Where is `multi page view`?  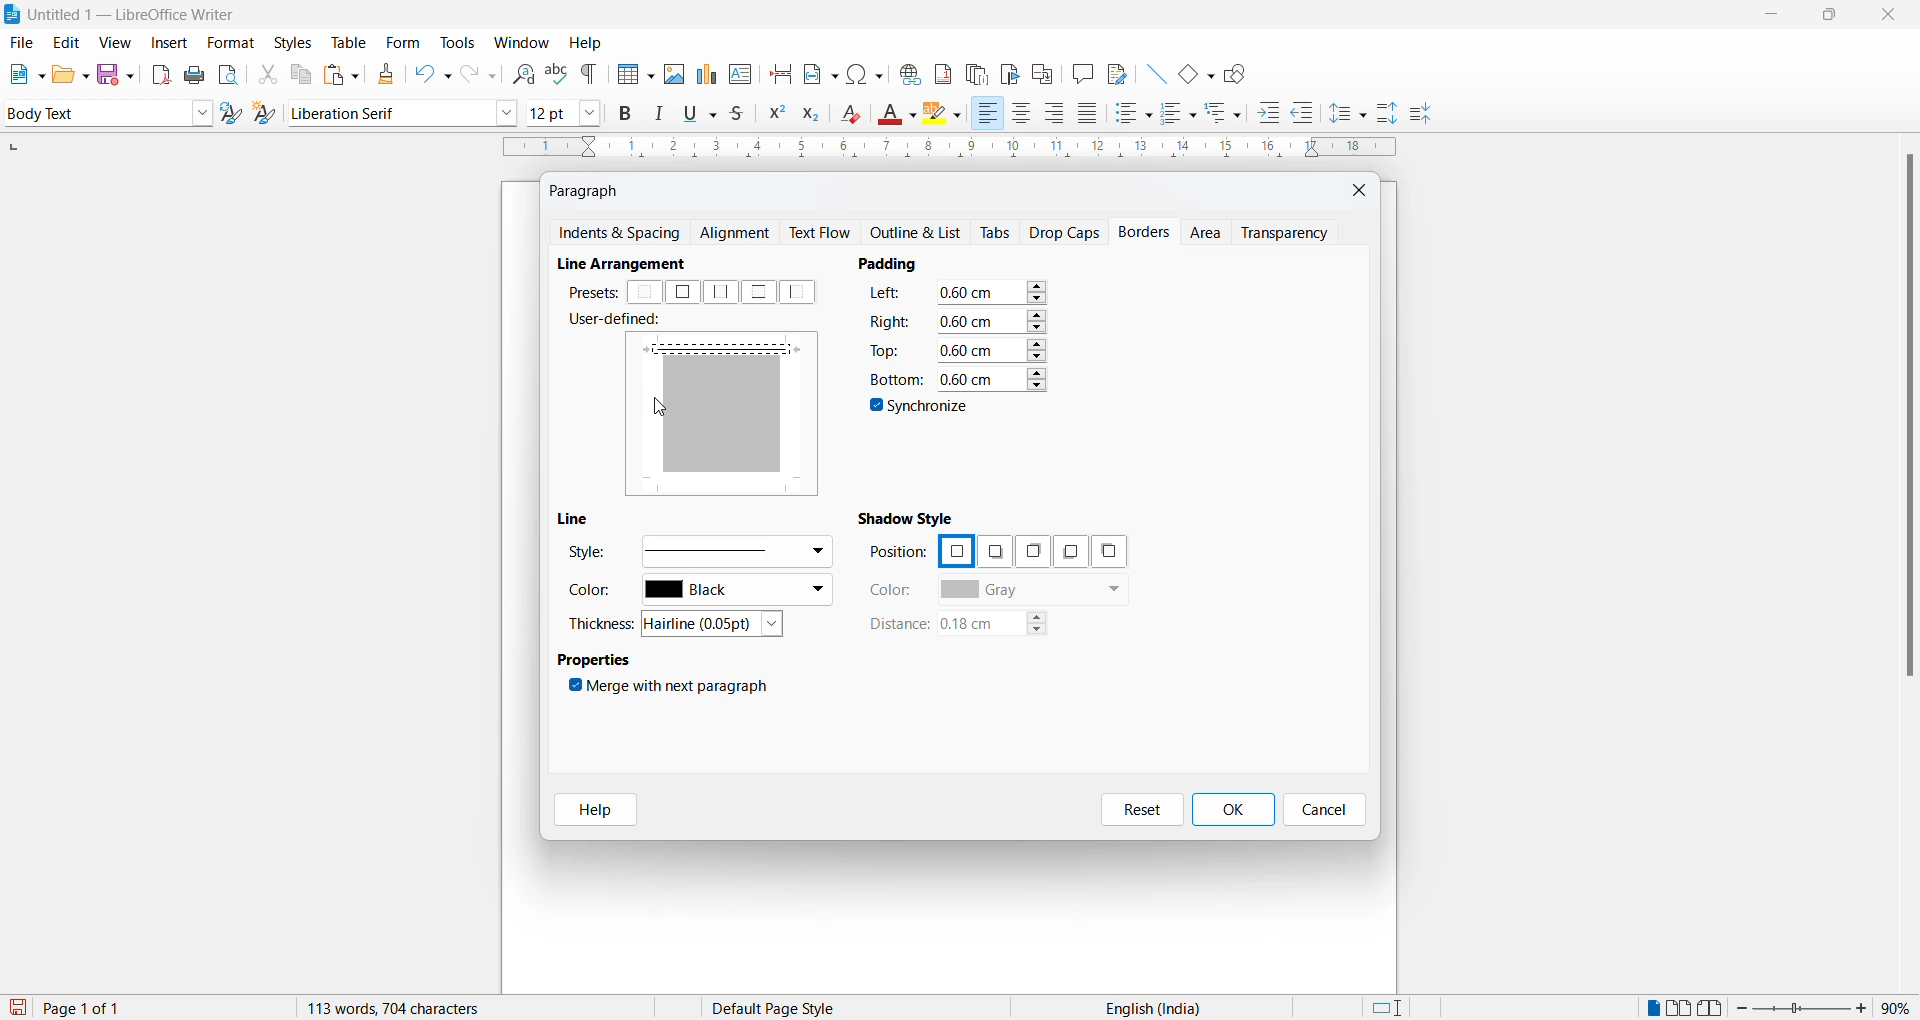 multi page view is located at coordinates (1681, 1008).